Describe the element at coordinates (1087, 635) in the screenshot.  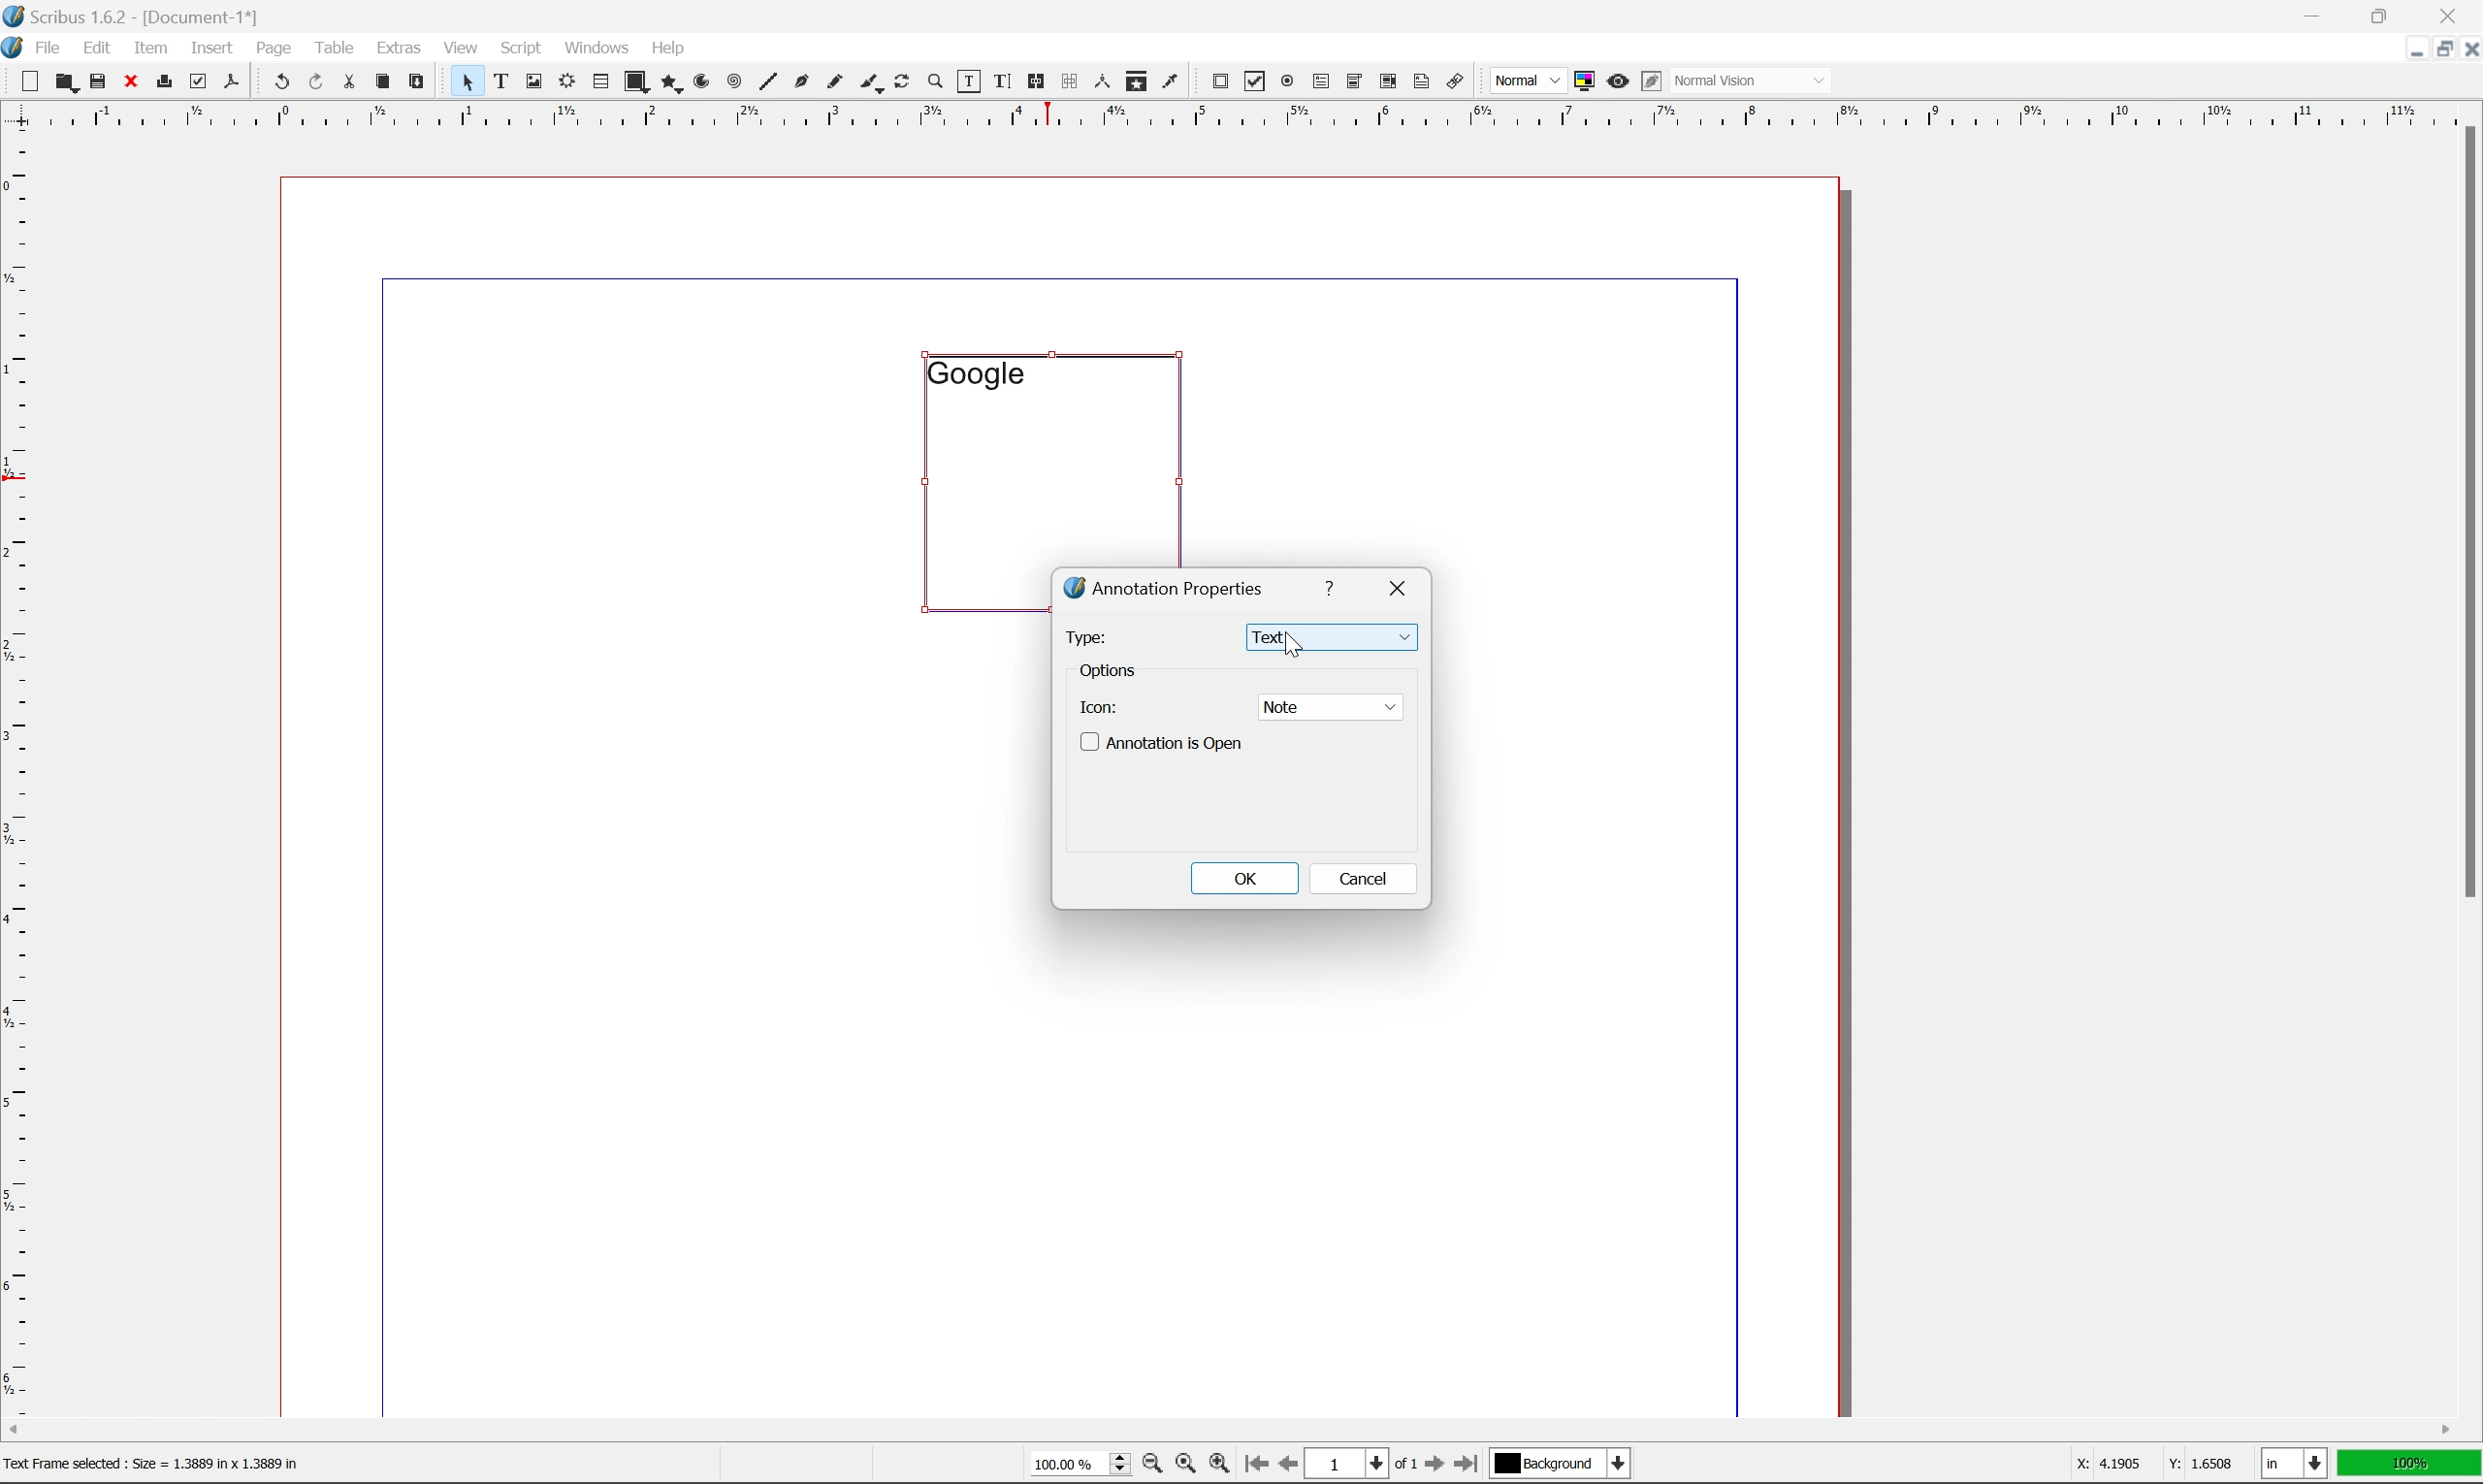
I see `Type:` at that location.